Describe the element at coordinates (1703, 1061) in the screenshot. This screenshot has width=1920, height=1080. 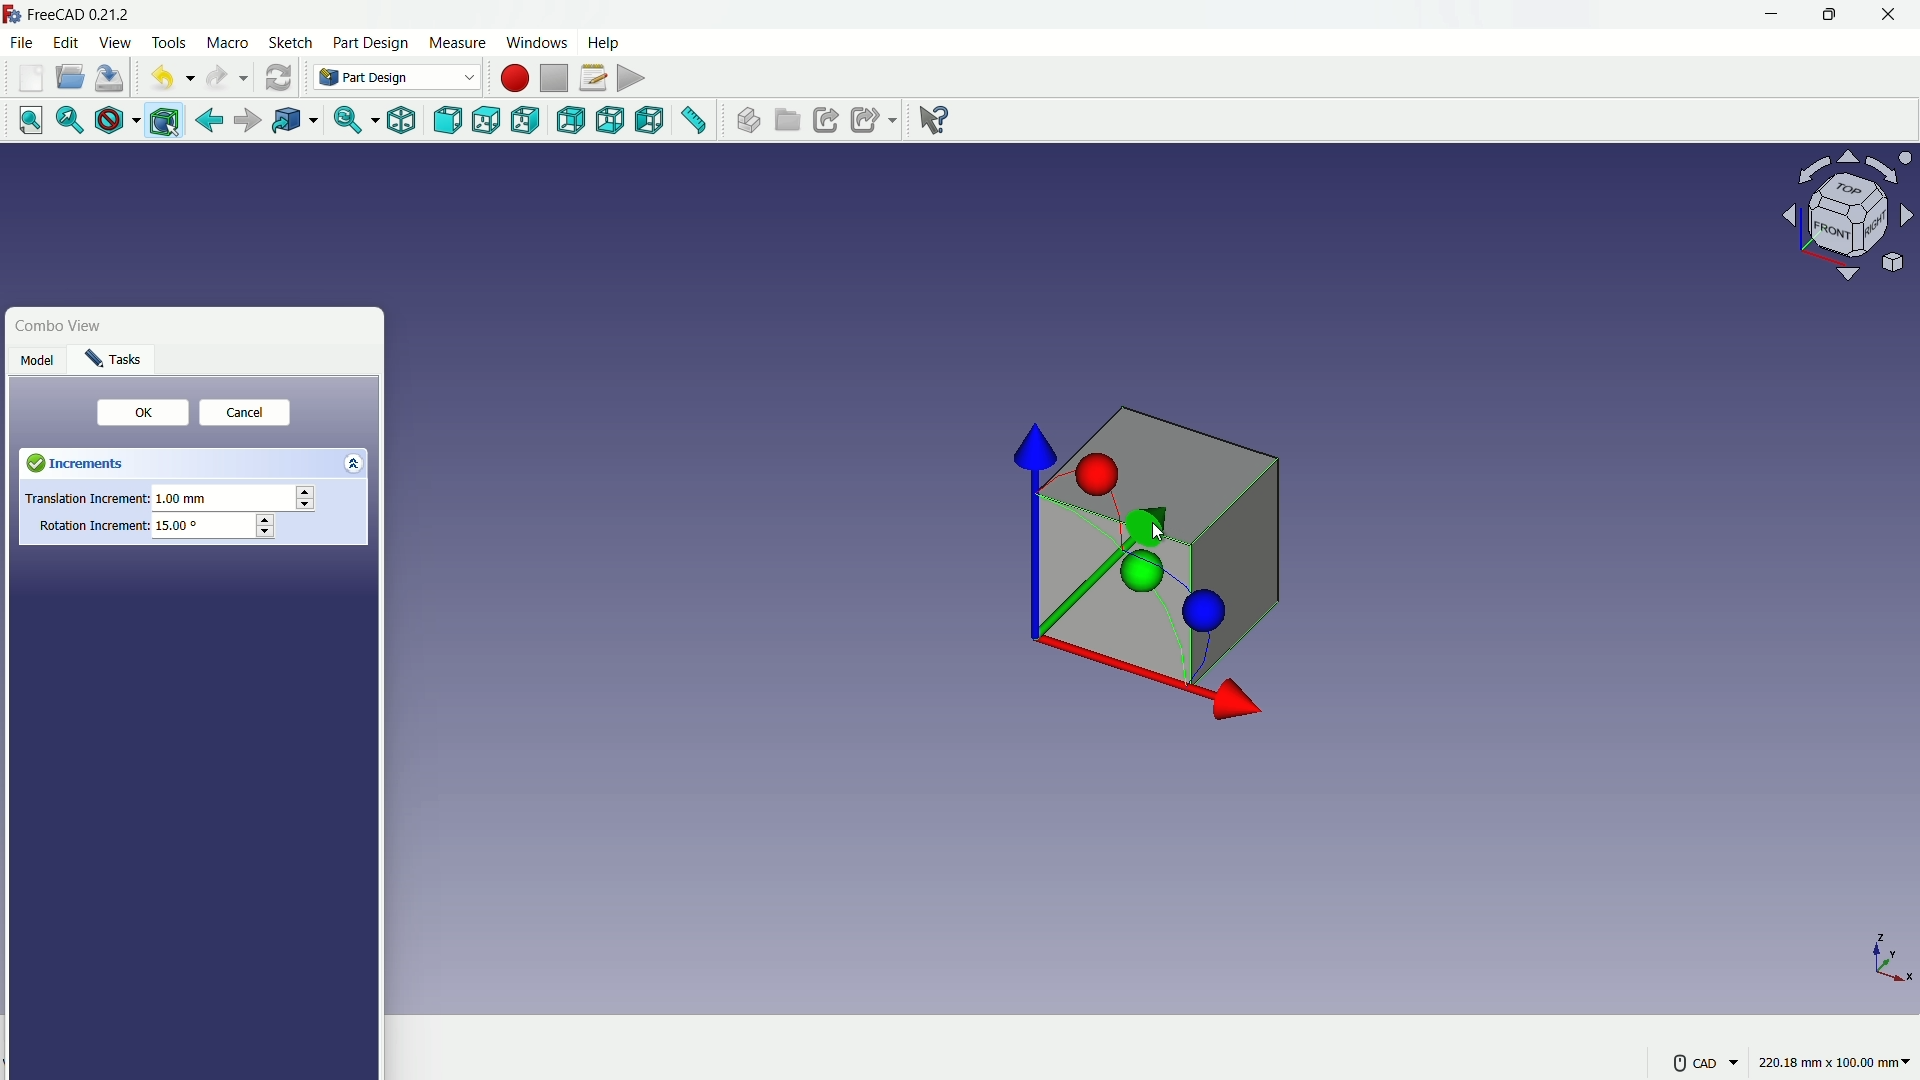
I see `CAD` at that location.